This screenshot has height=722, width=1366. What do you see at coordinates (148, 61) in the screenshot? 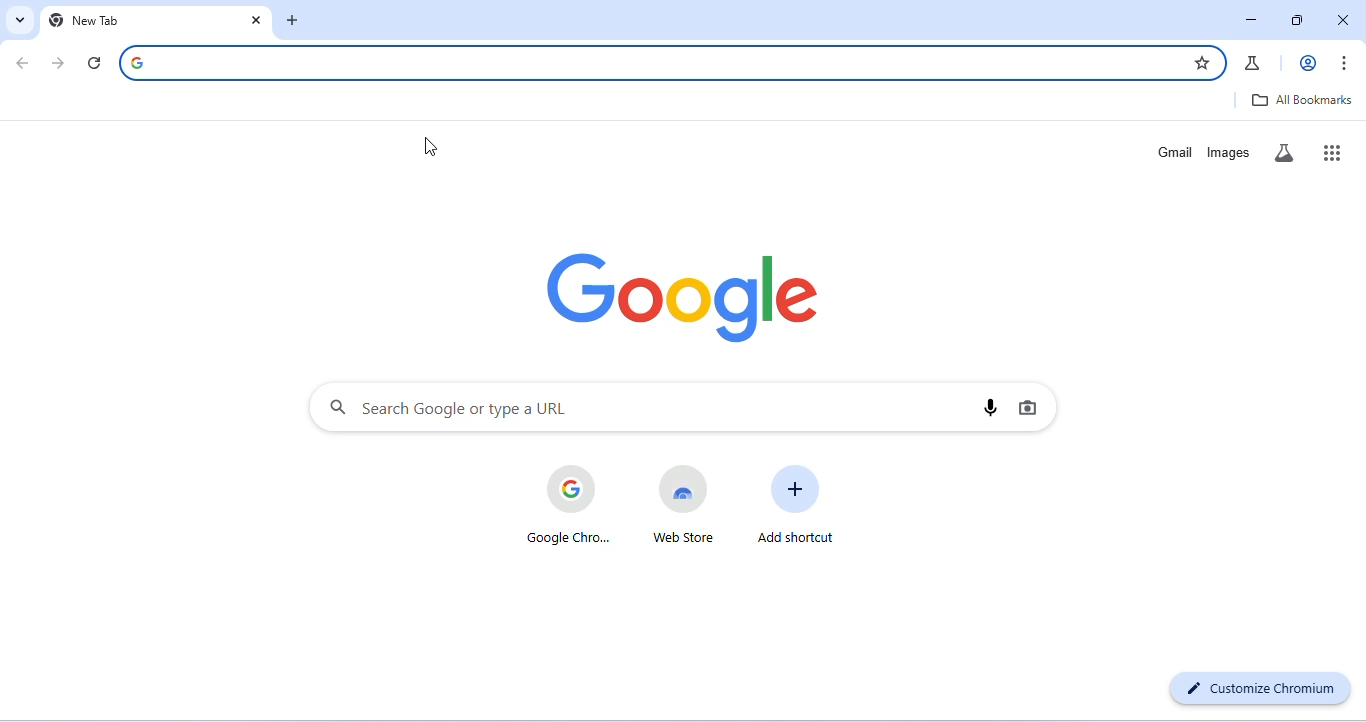
I see `google logo` at bounding box center [148, 61].